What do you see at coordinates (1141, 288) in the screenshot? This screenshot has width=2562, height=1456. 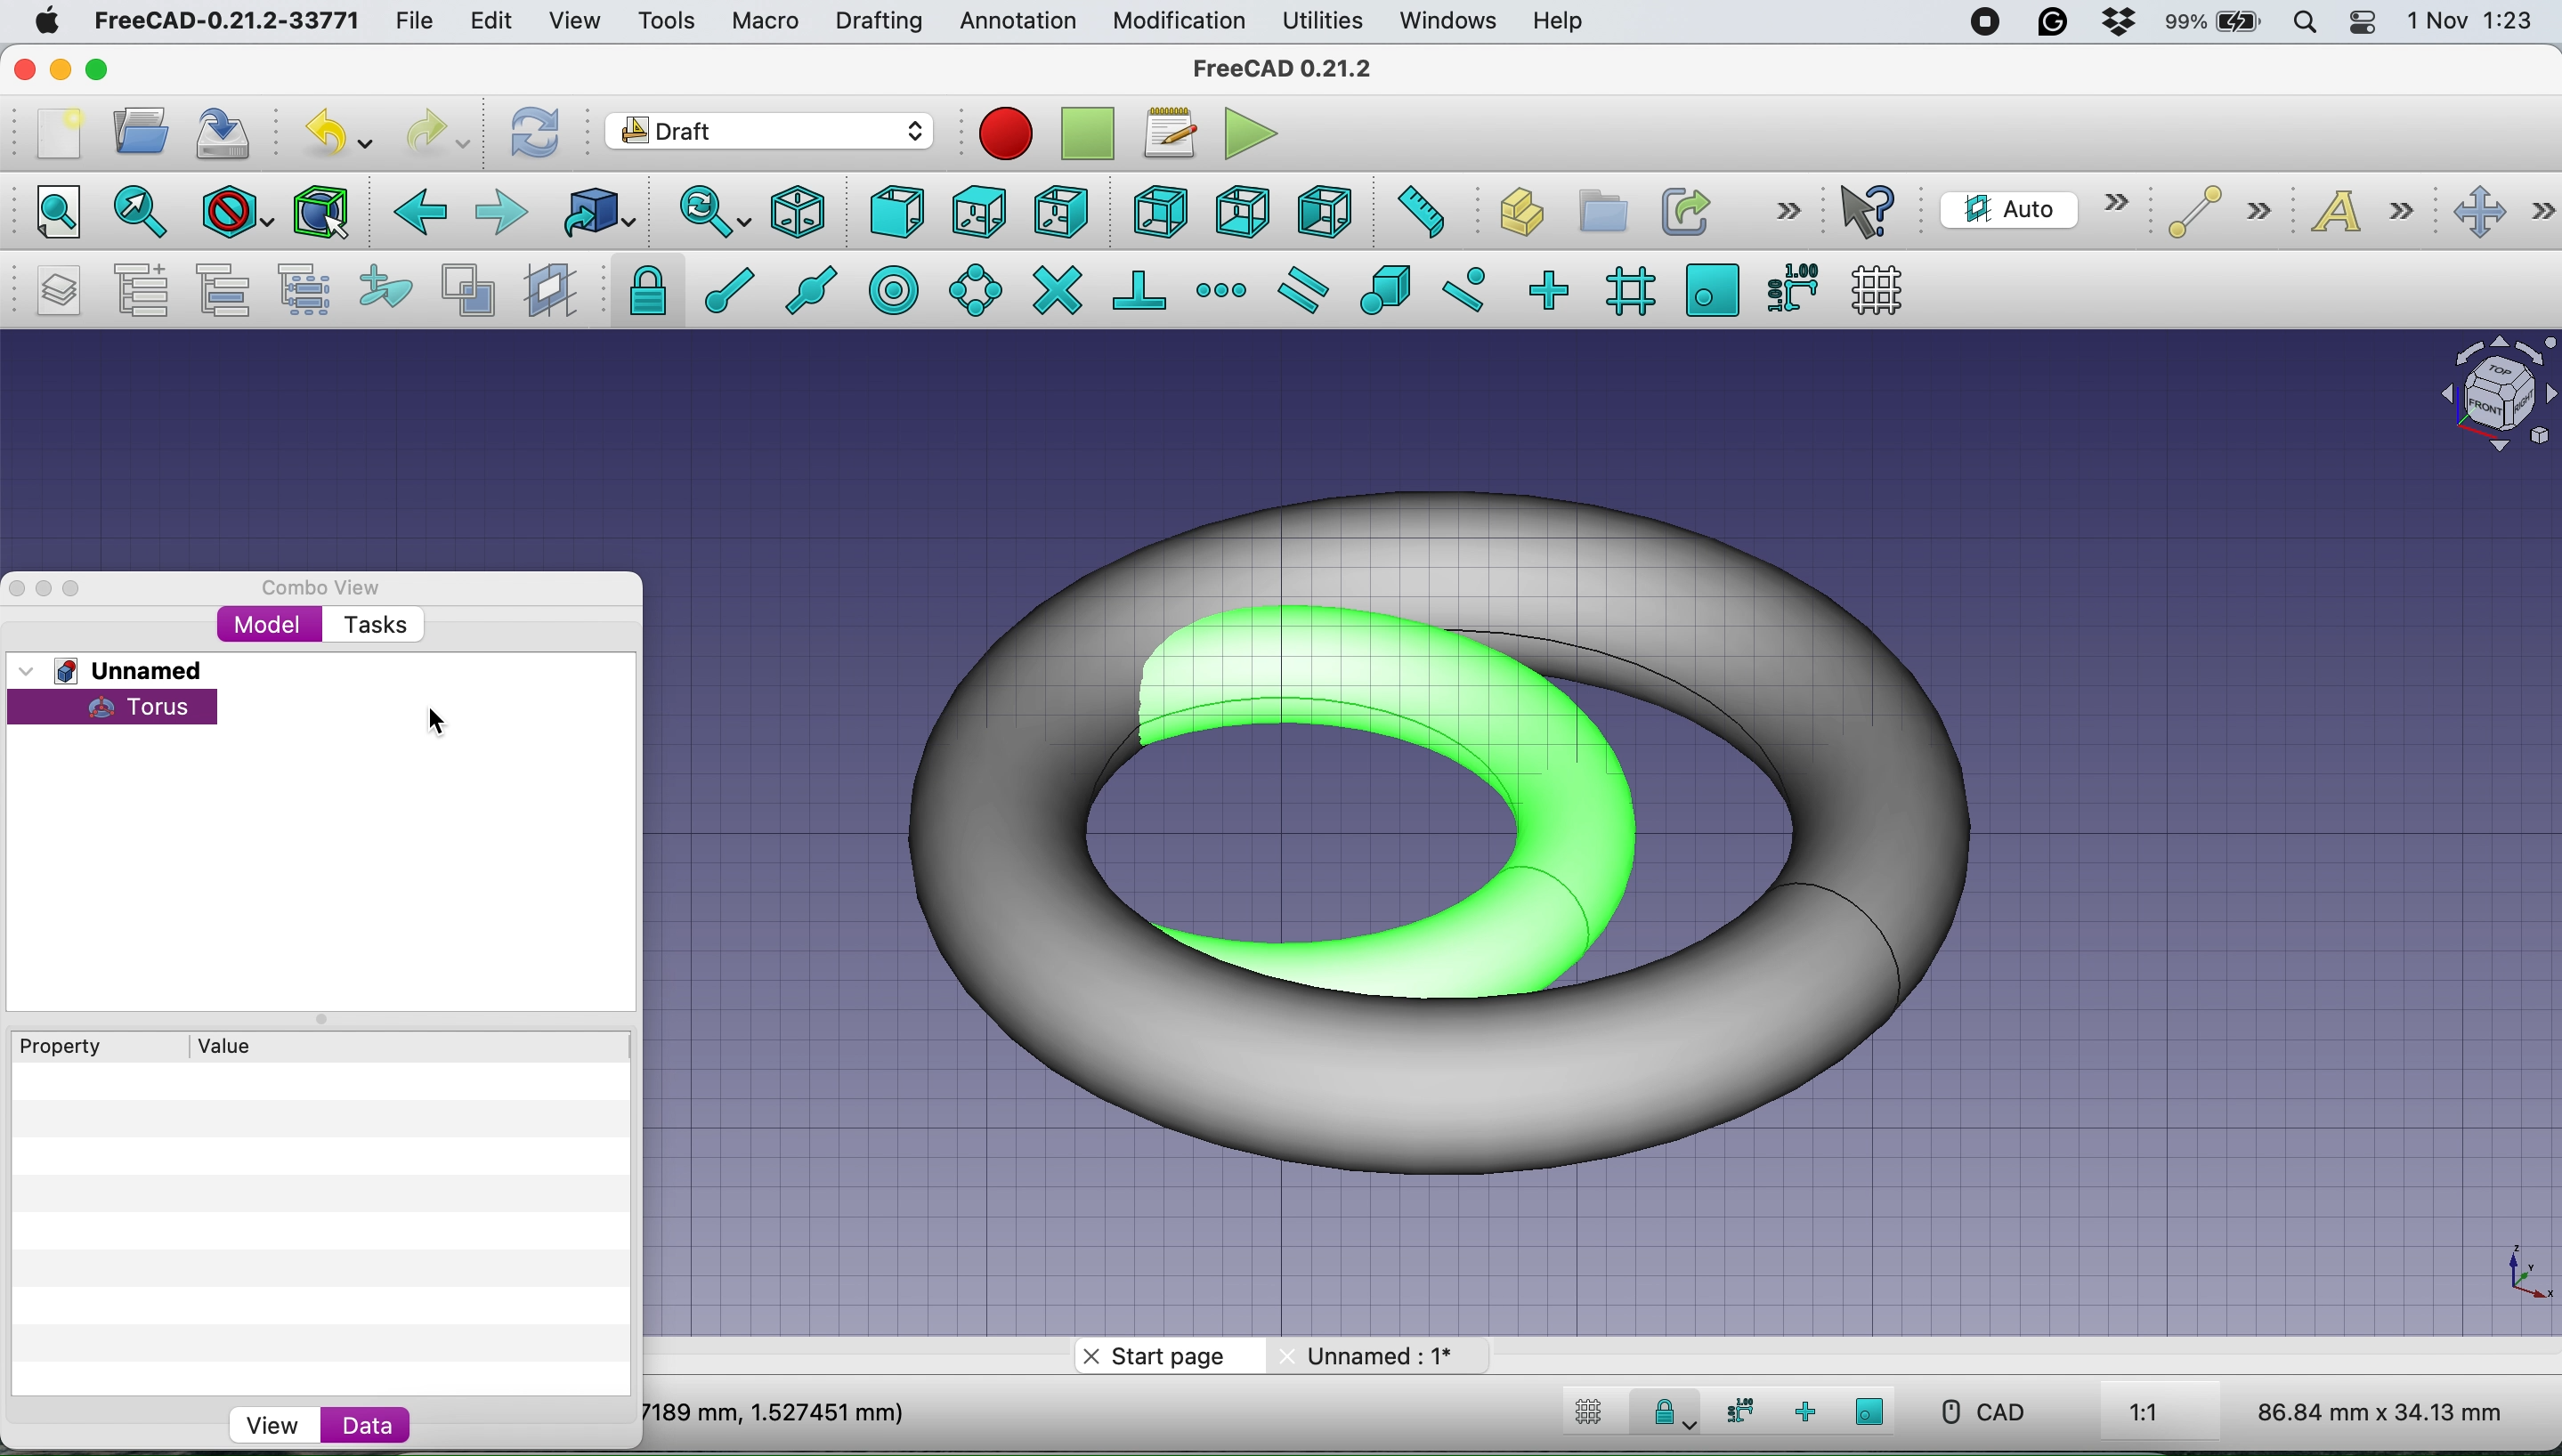 I see `snap perpendicular` at bounding box center [1141, 288].